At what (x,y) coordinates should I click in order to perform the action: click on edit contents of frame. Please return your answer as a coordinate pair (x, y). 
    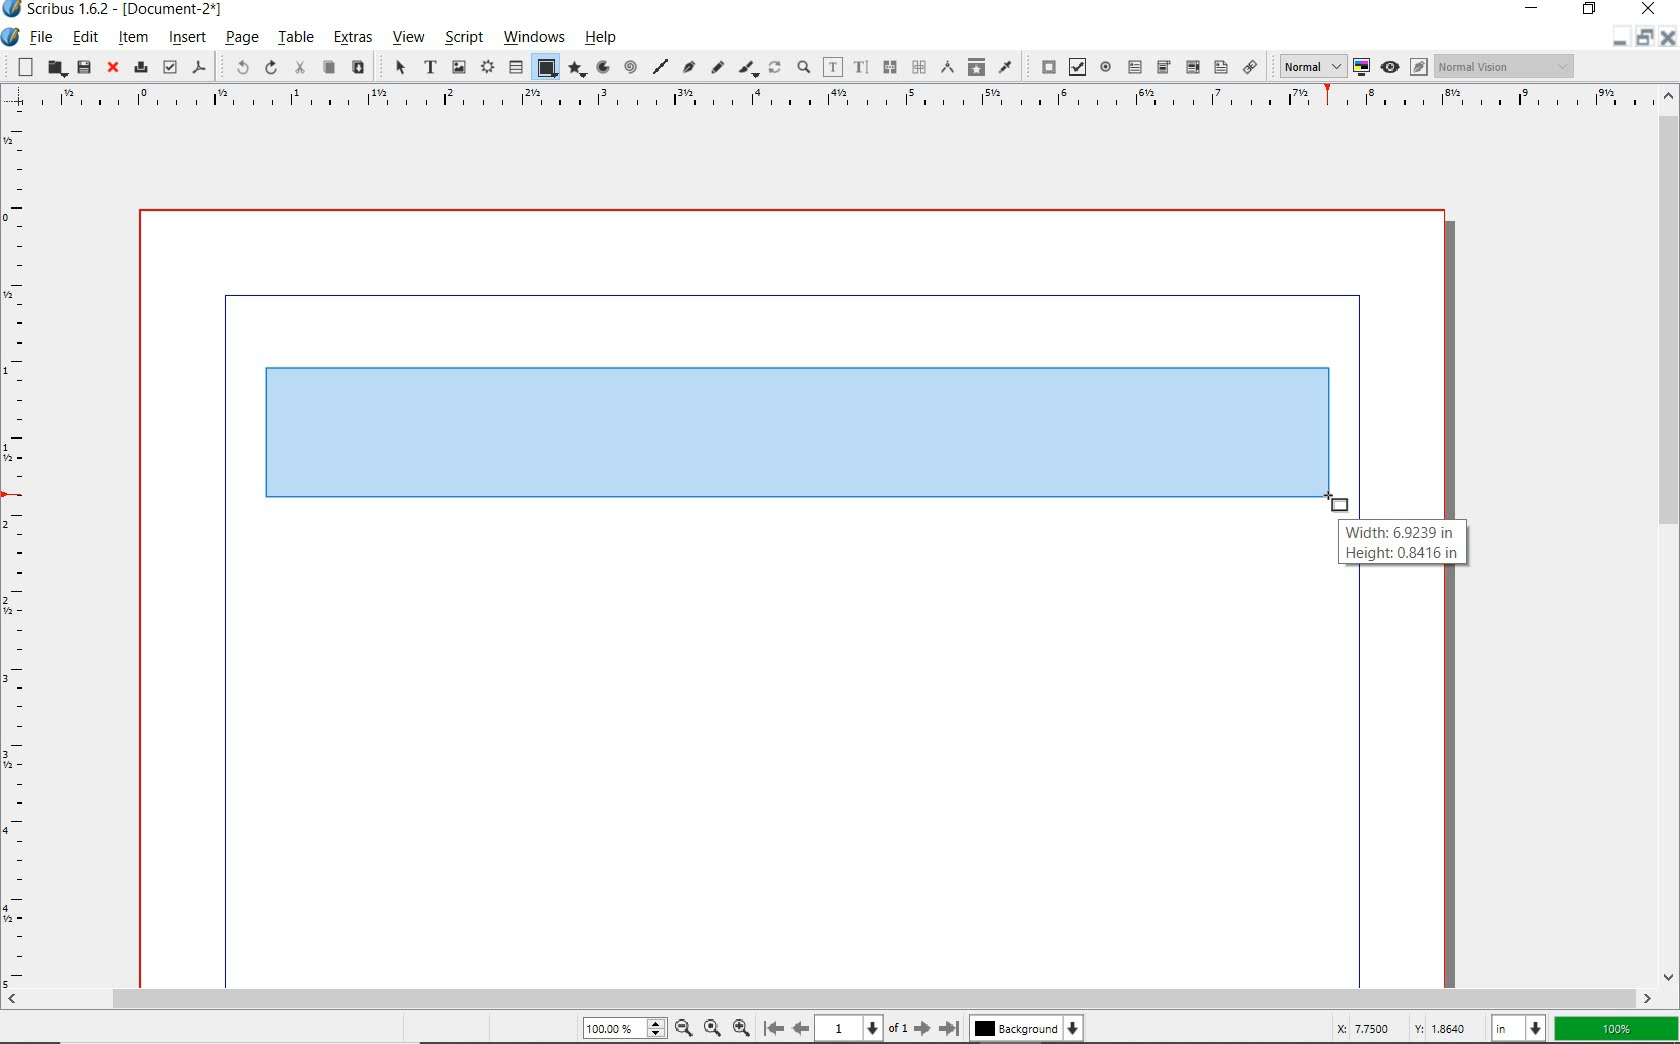
    Looking at the image, I should click on (832, 67).